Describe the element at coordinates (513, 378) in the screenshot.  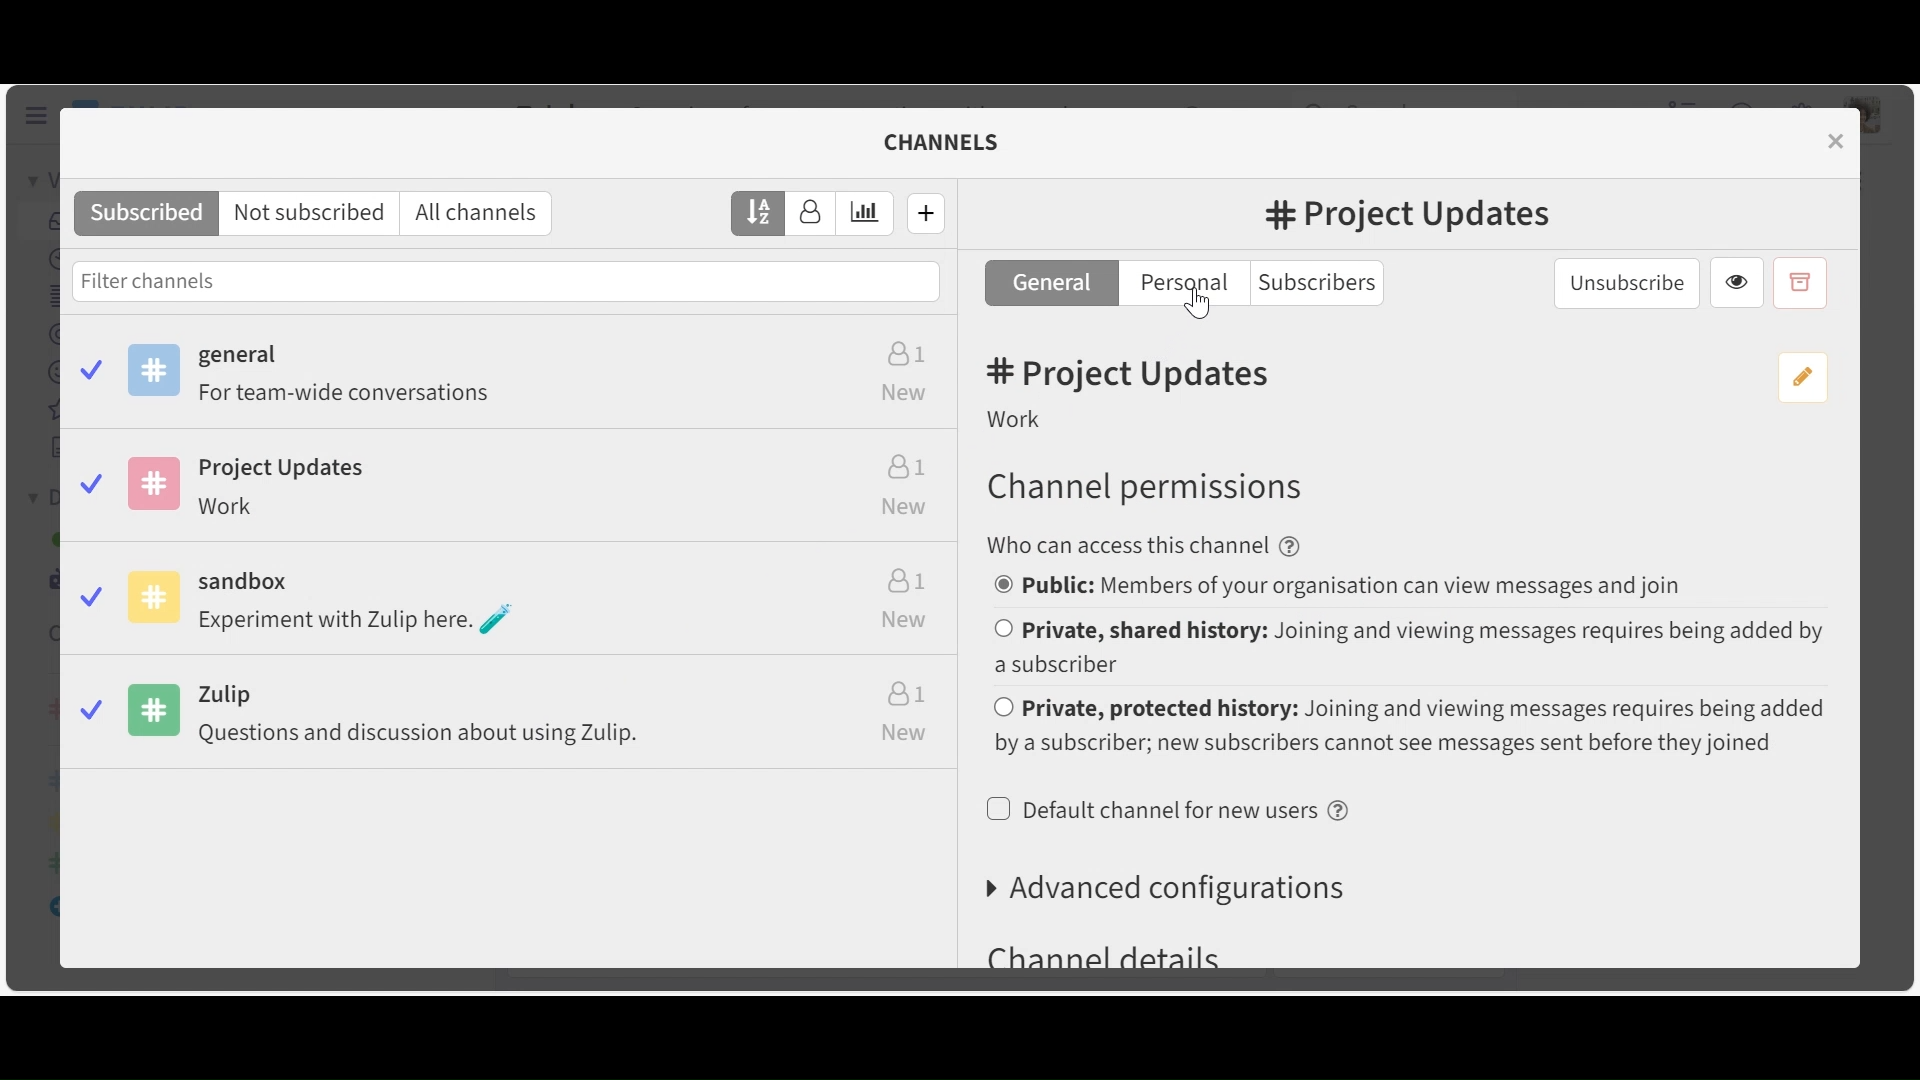
I see `Subscribed channels` at that location.